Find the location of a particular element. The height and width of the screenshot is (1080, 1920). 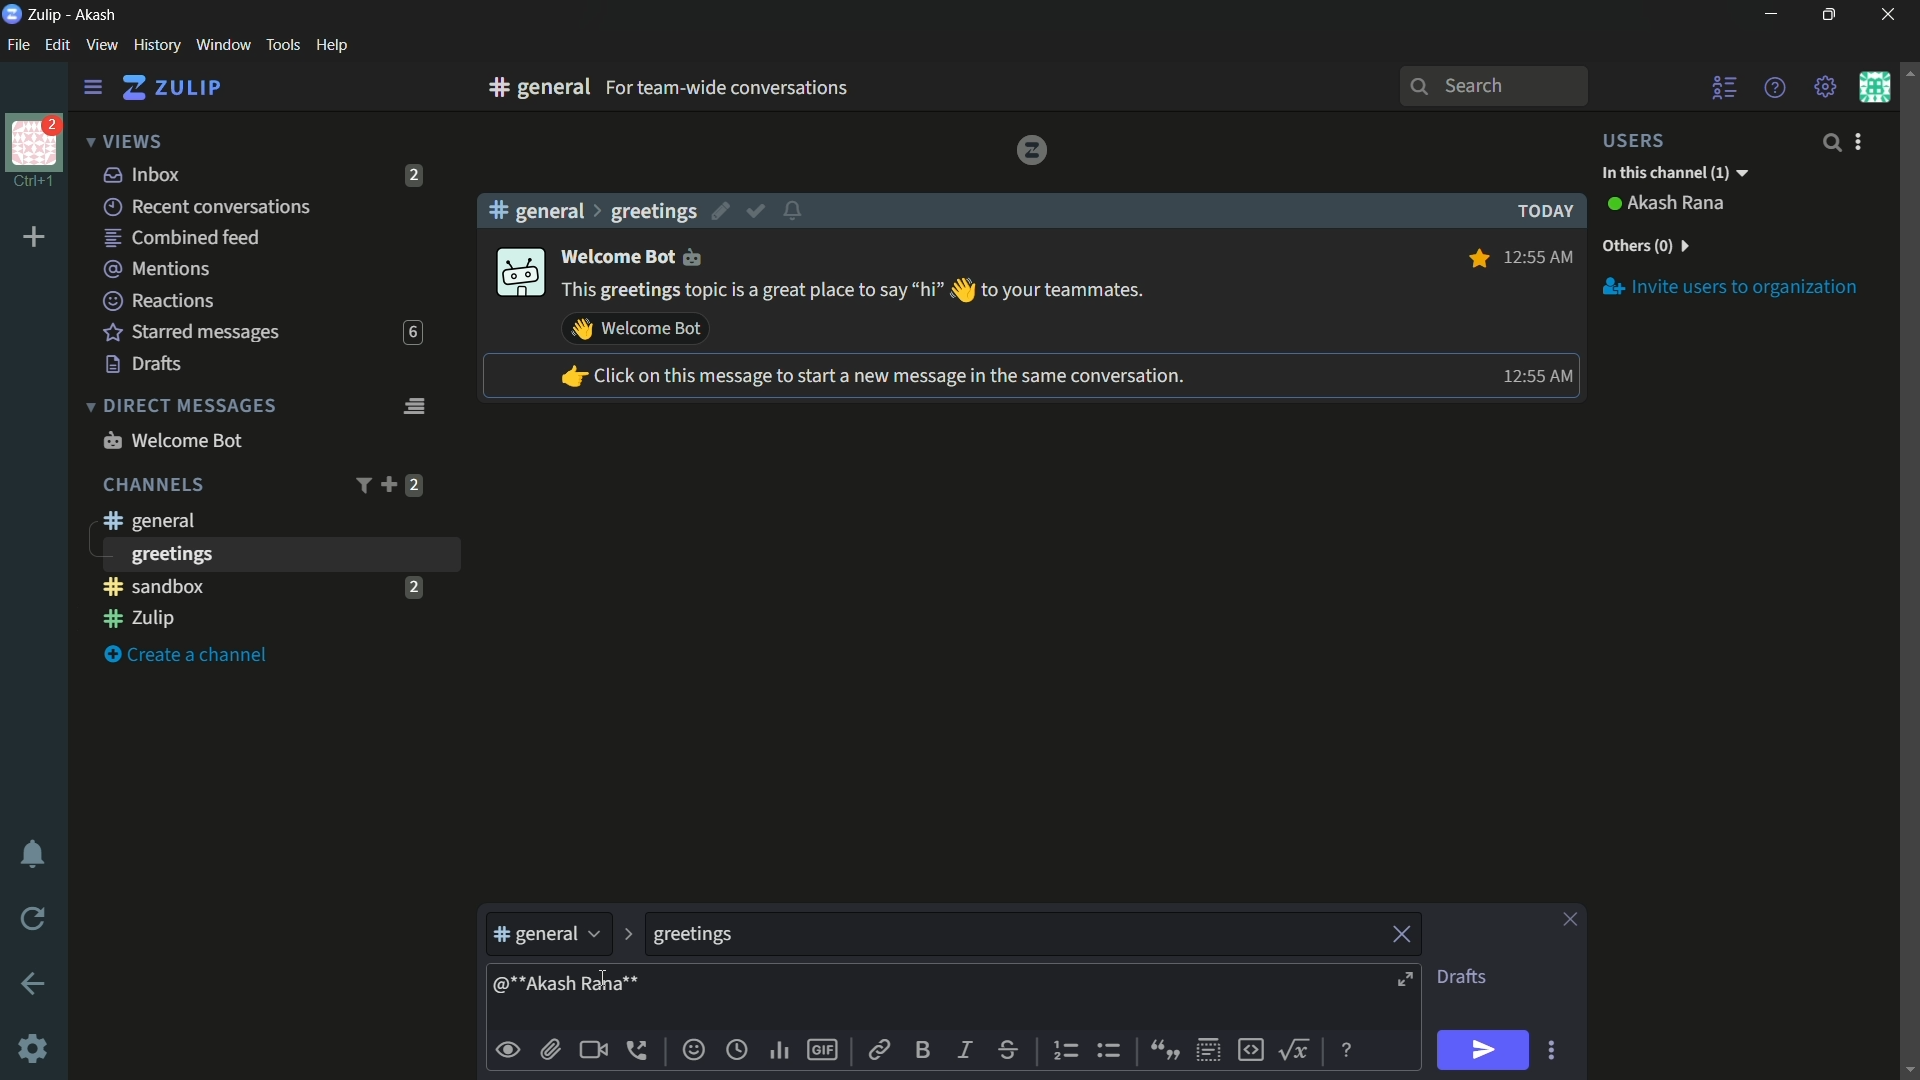

recent conversation is located at coordinates (209, 207).